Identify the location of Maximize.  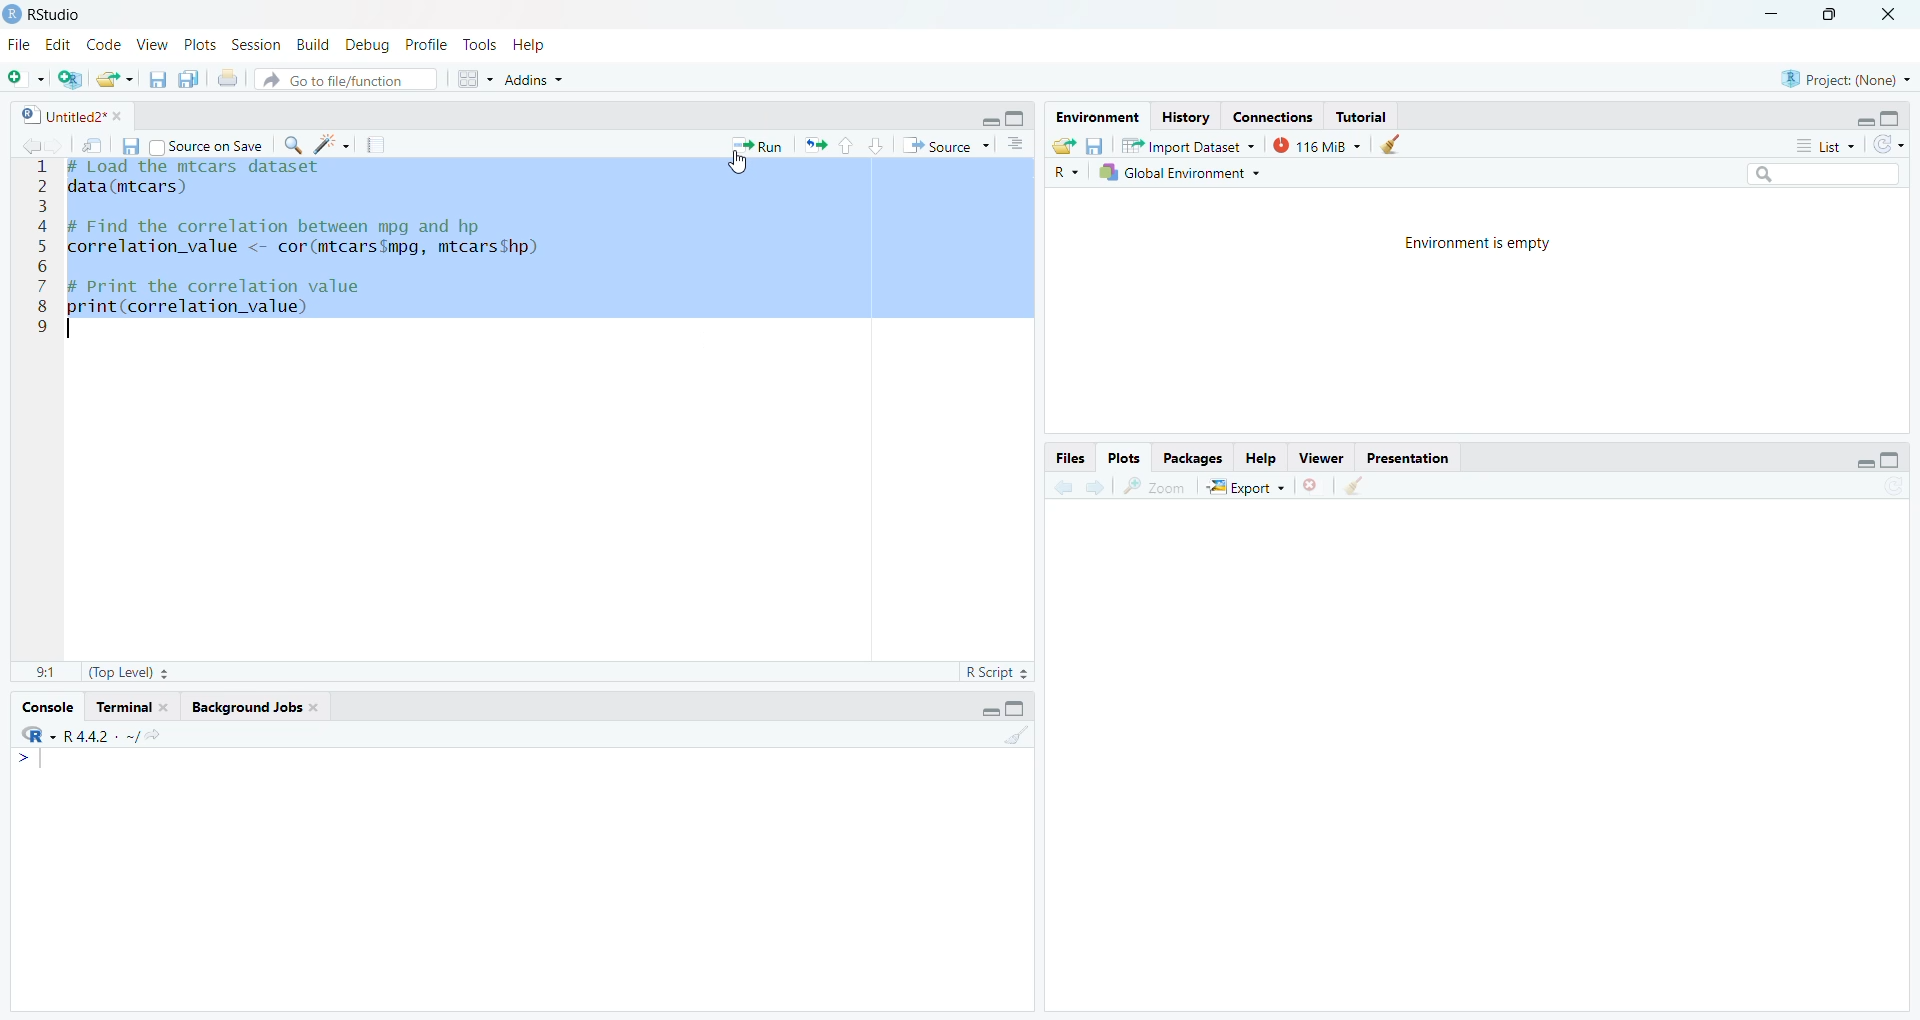
(1894, 118).